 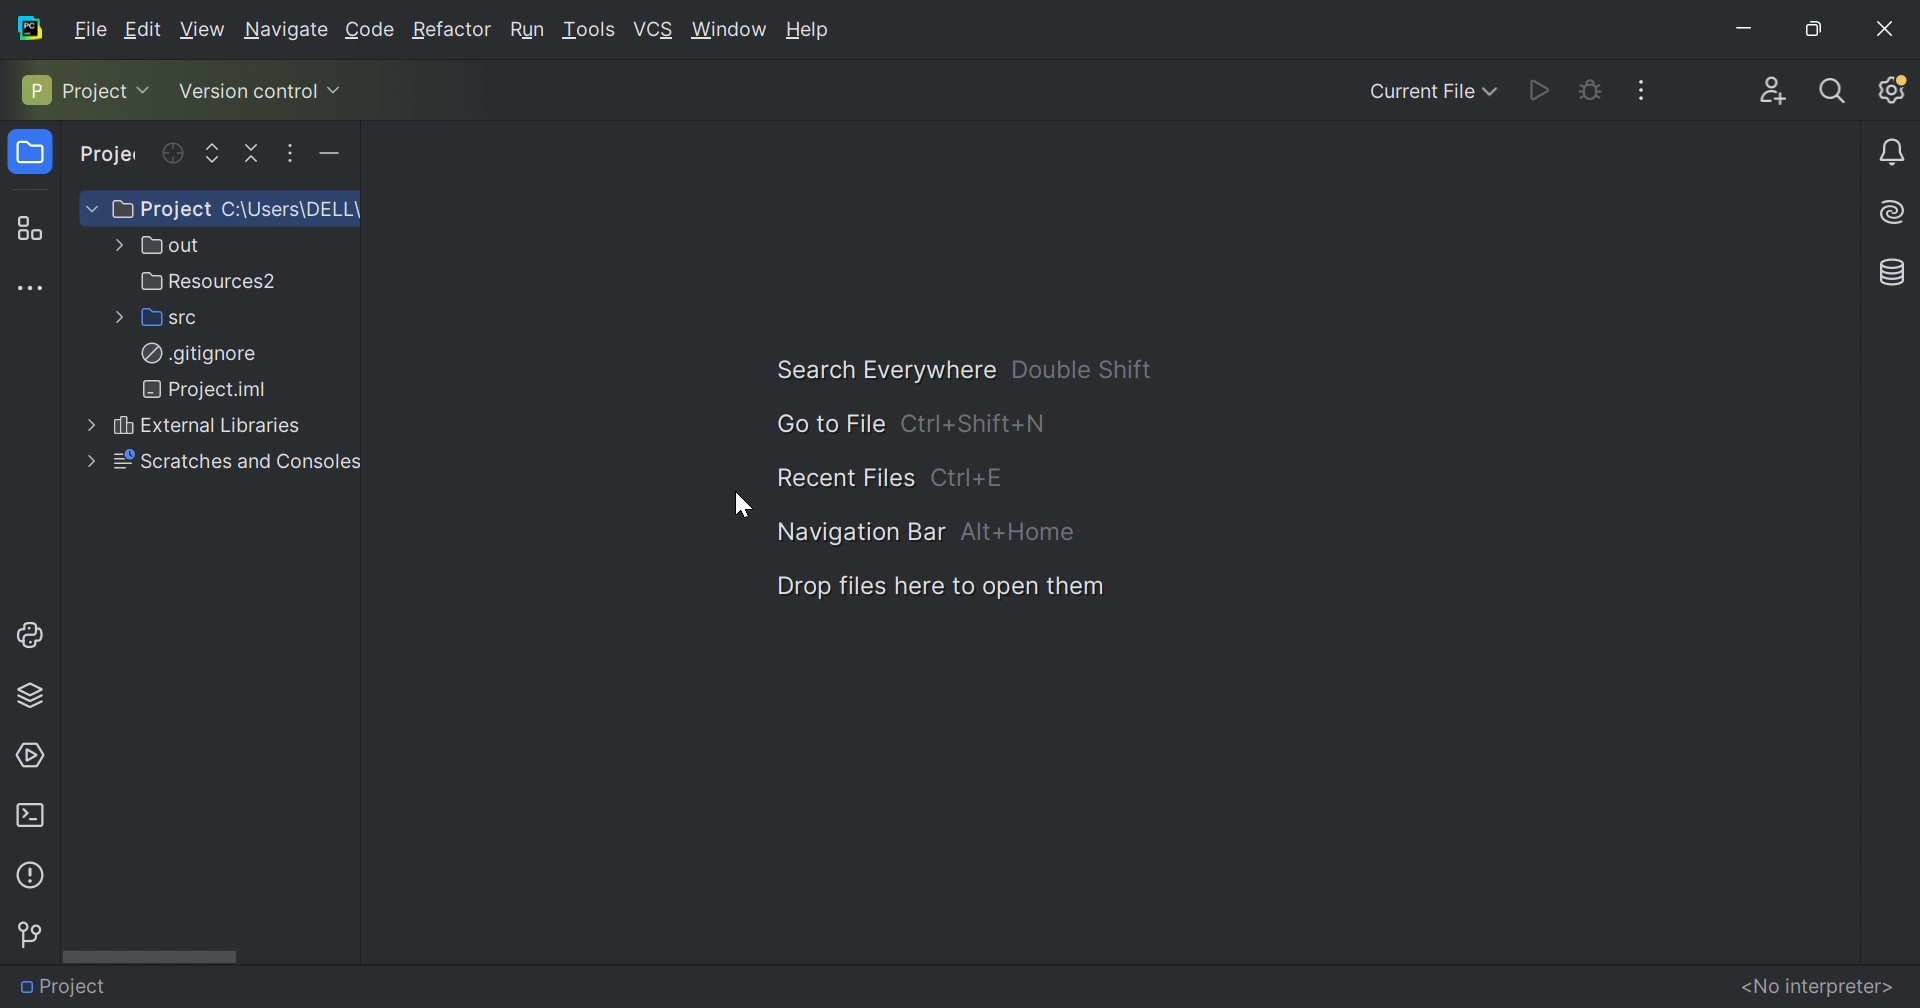 I want to click on Structure, so click(x=27, y=225).